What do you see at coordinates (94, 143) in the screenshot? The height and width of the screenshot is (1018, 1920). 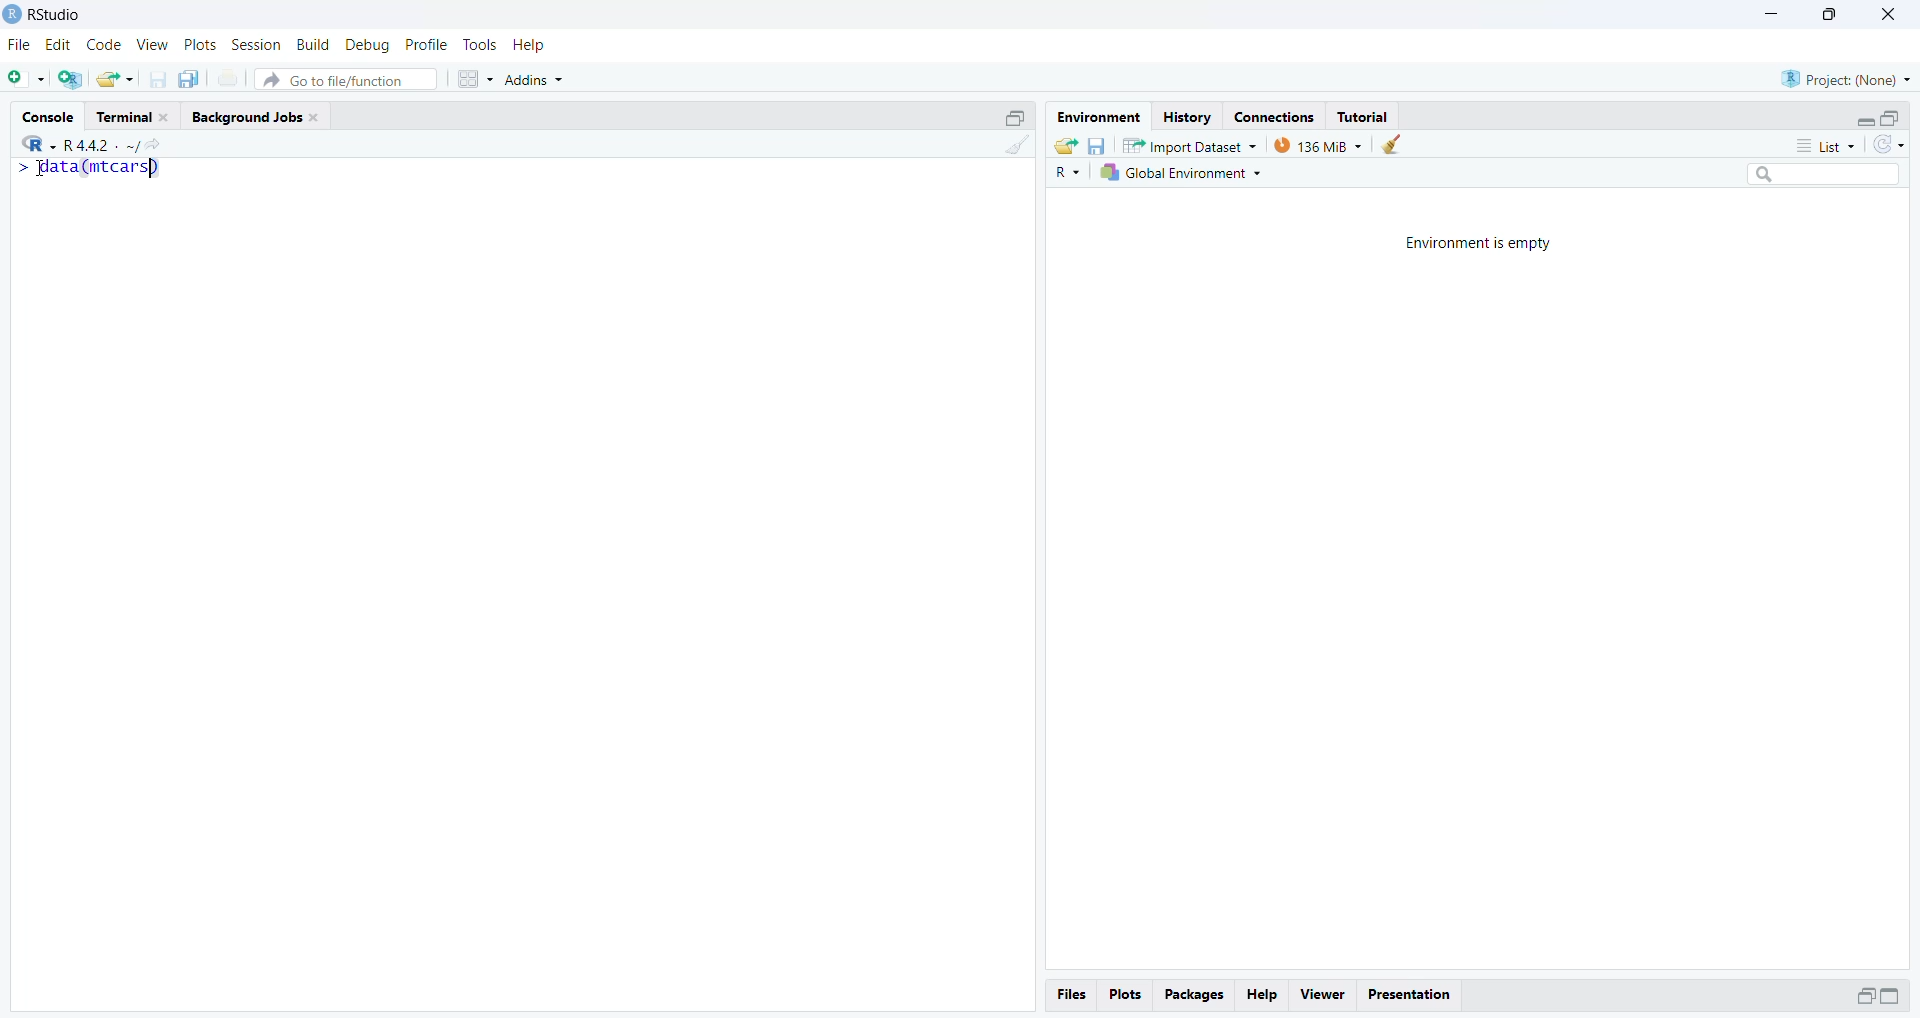 I see `R.4.4.2~/` at bounding box center [94, 143].